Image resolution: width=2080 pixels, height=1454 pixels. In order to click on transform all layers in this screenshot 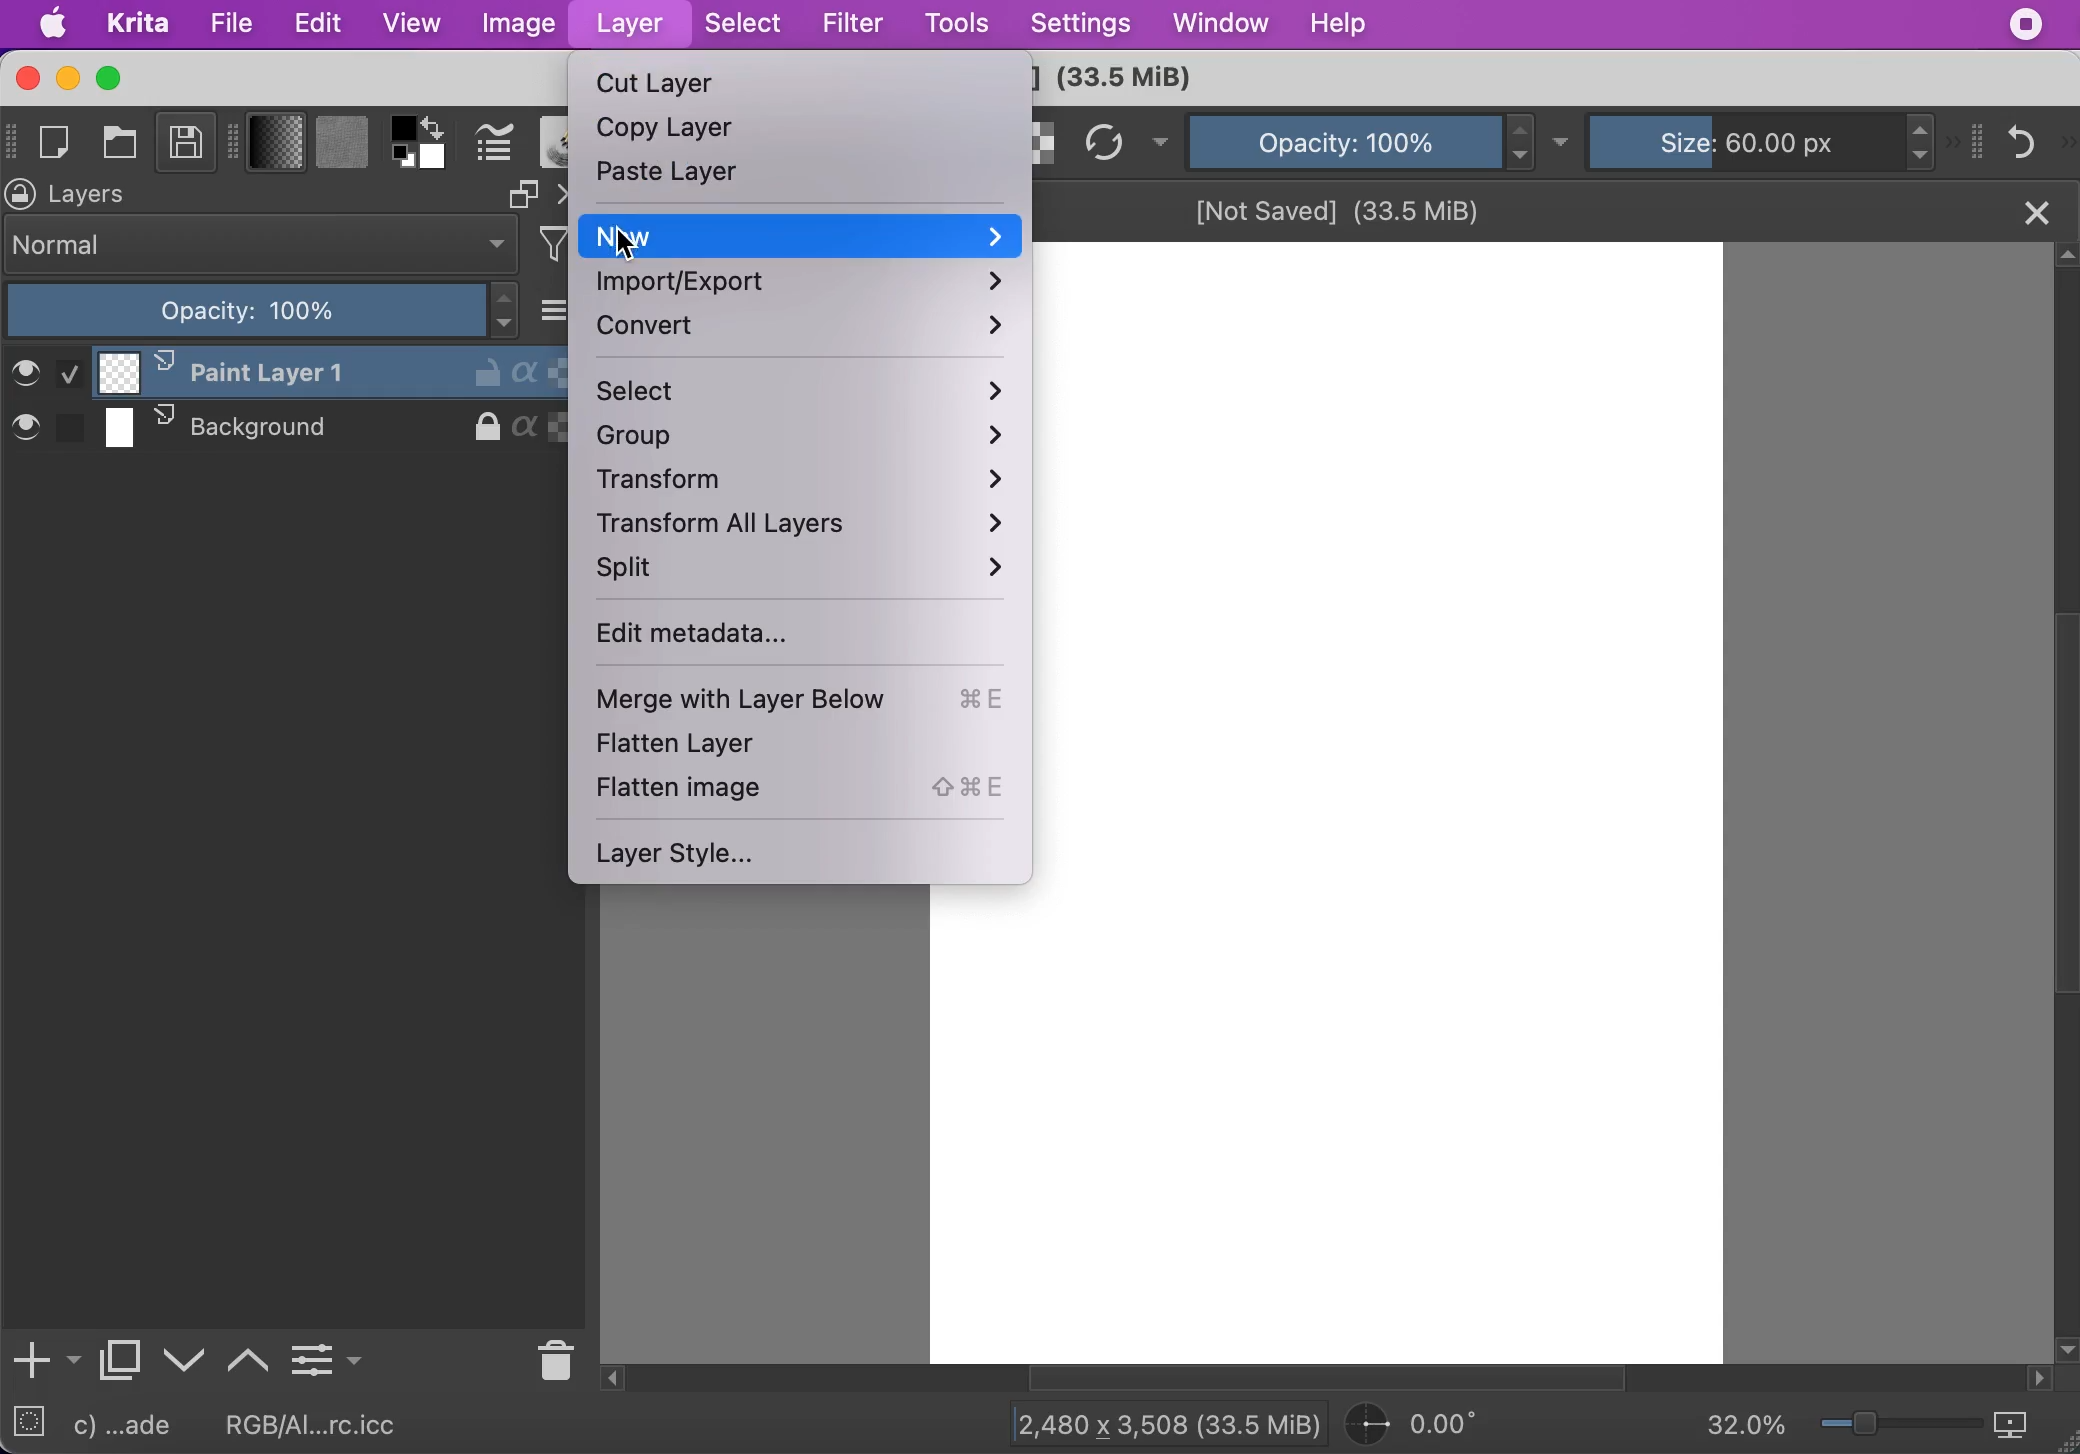, I will do `click(812, 529)`.